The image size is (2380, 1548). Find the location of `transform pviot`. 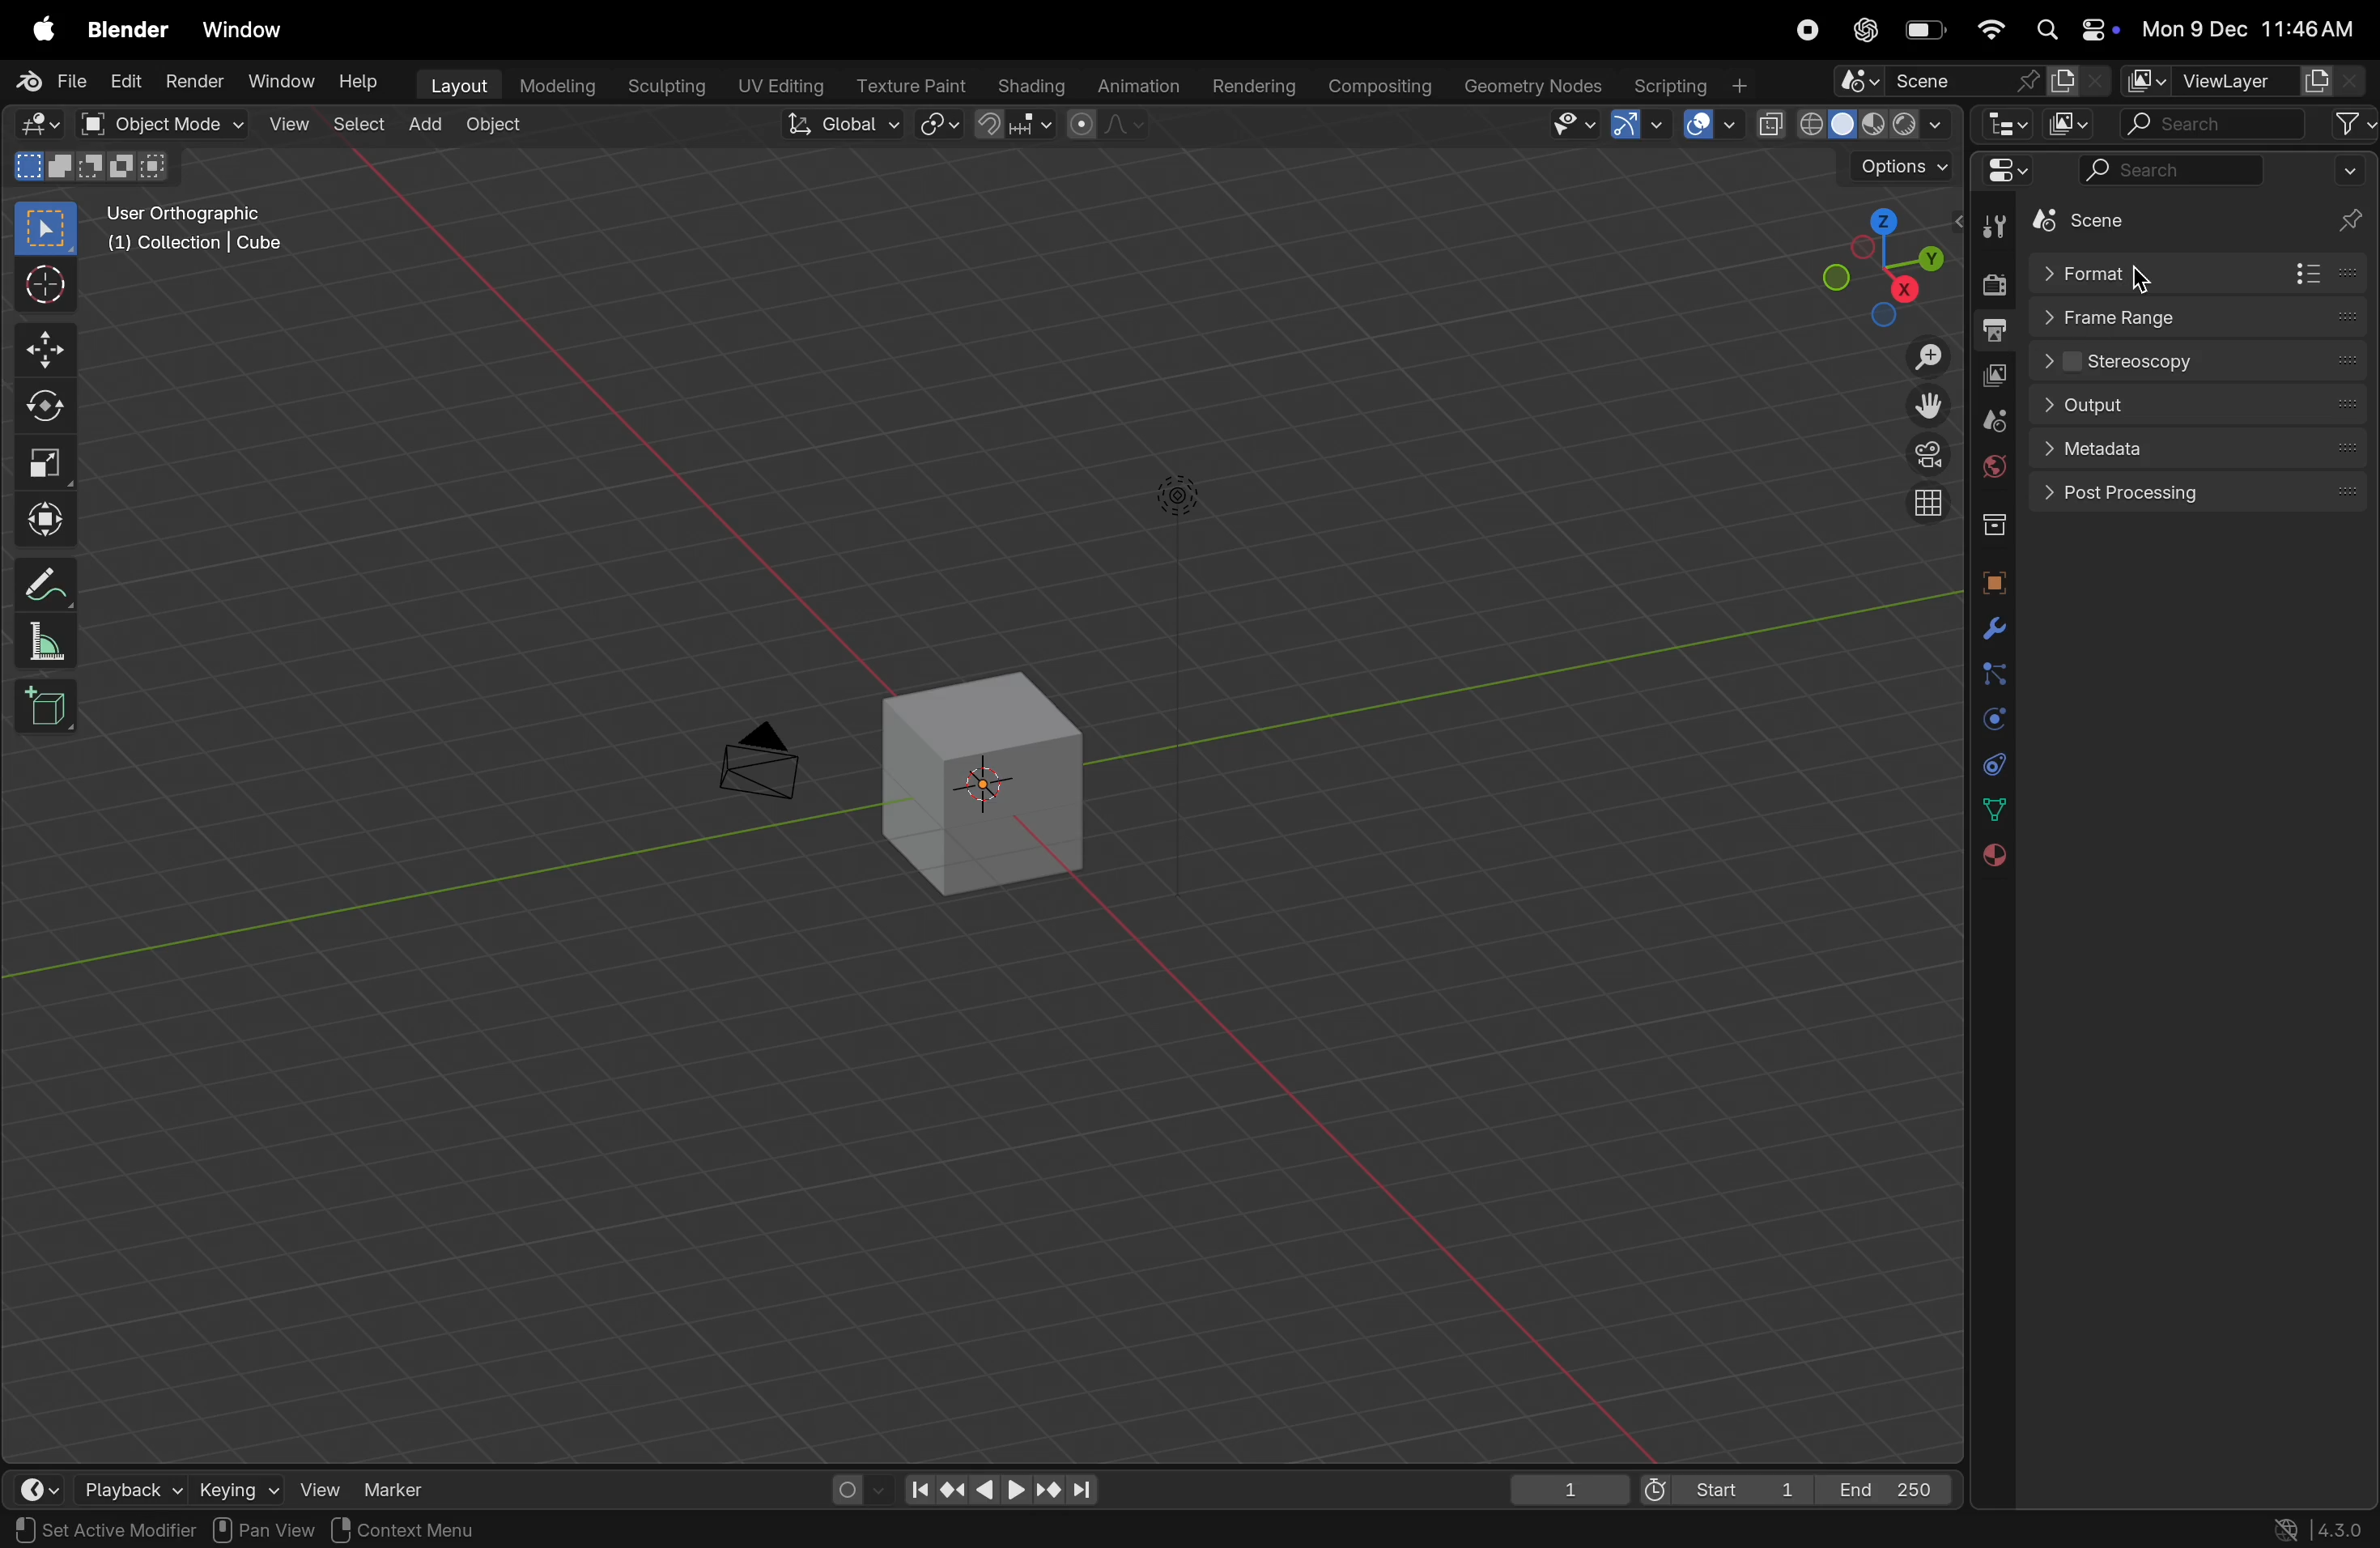

transform pviot is located at coordinates (942, 124).